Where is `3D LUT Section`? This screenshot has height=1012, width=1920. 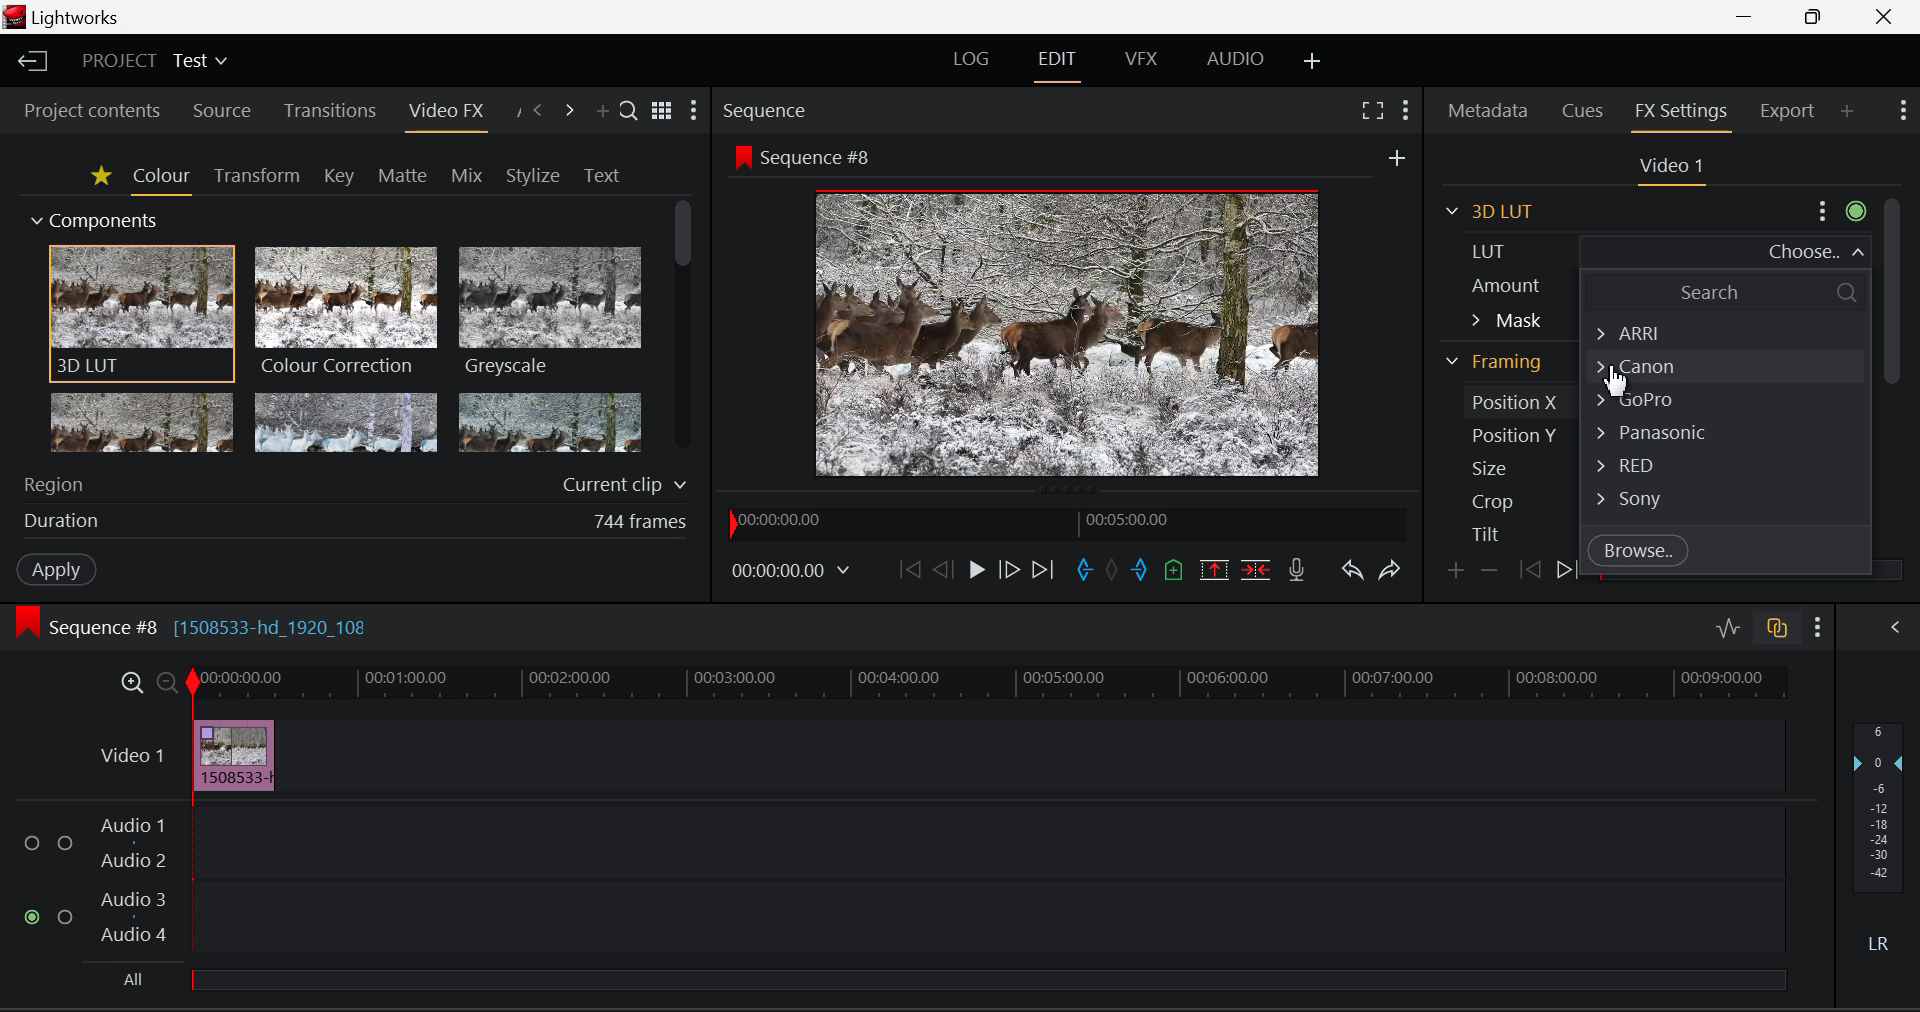 3D LUT Section is located at coordinates (1499, 210).